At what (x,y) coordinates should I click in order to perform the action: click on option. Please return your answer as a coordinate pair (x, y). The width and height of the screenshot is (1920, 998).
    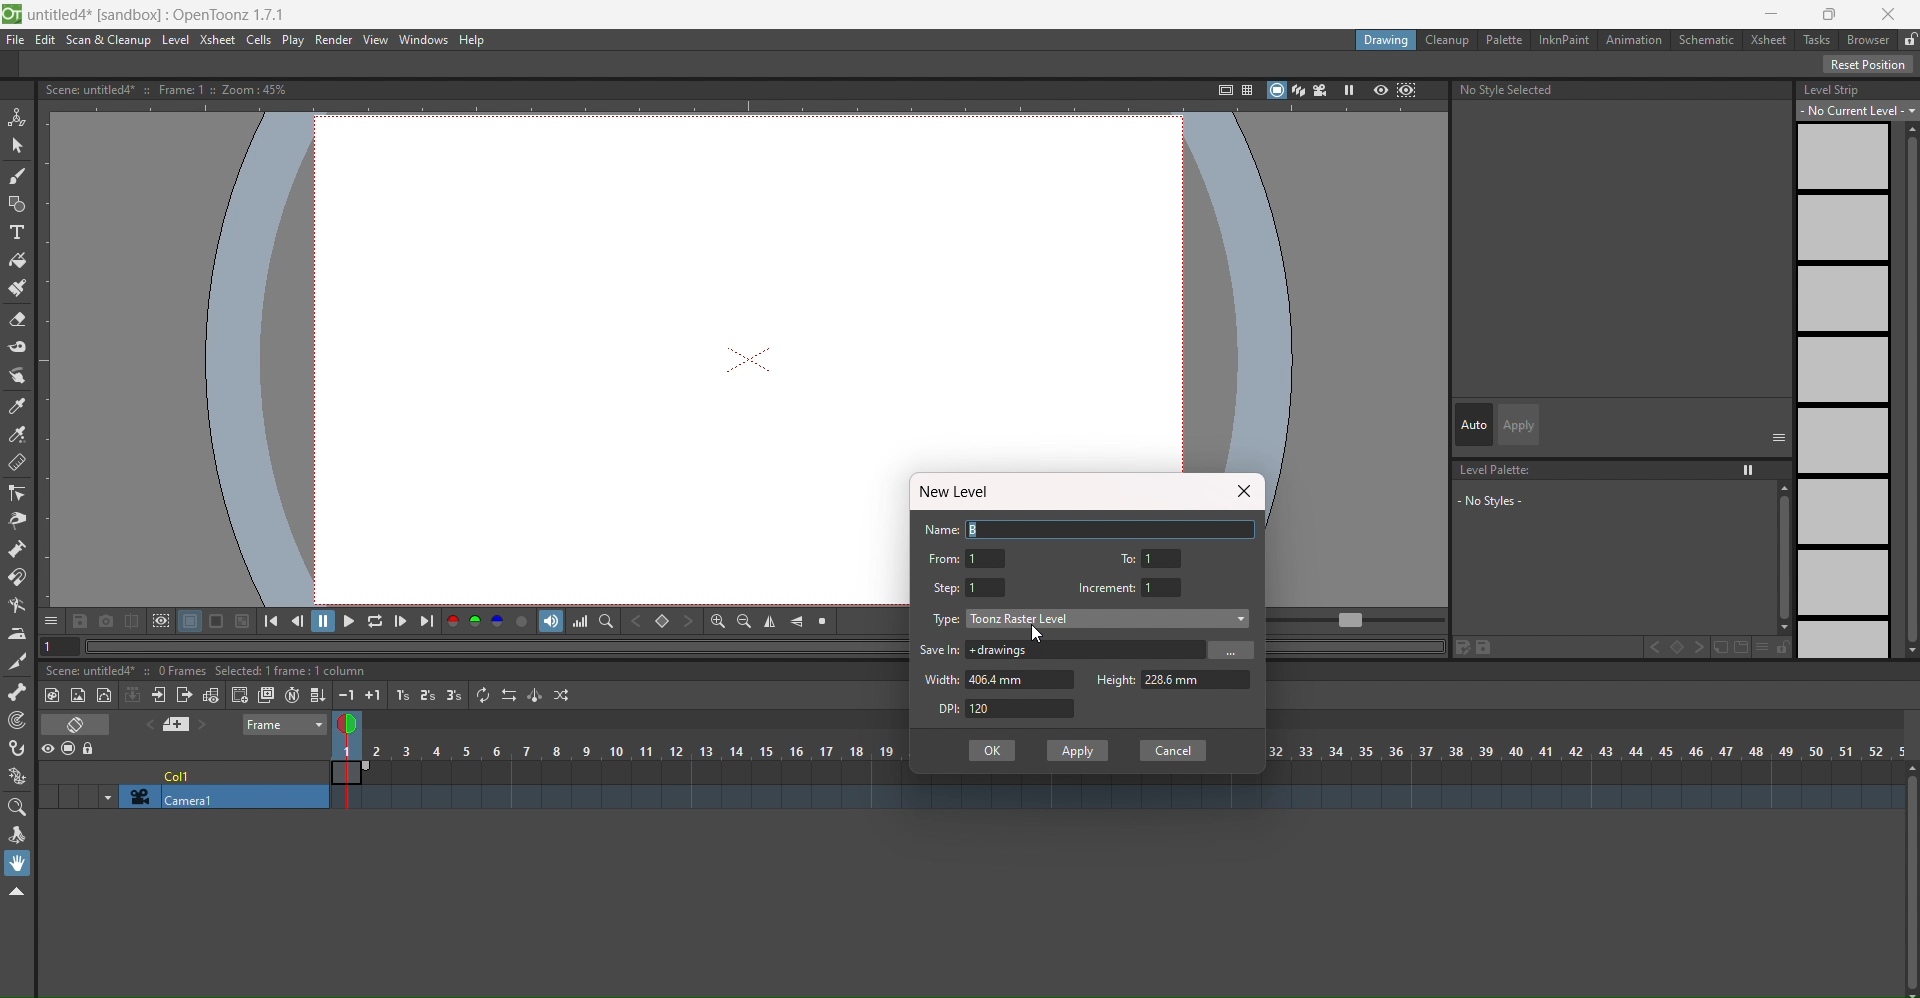
    Looking at the image, I should click on (1750, 470).